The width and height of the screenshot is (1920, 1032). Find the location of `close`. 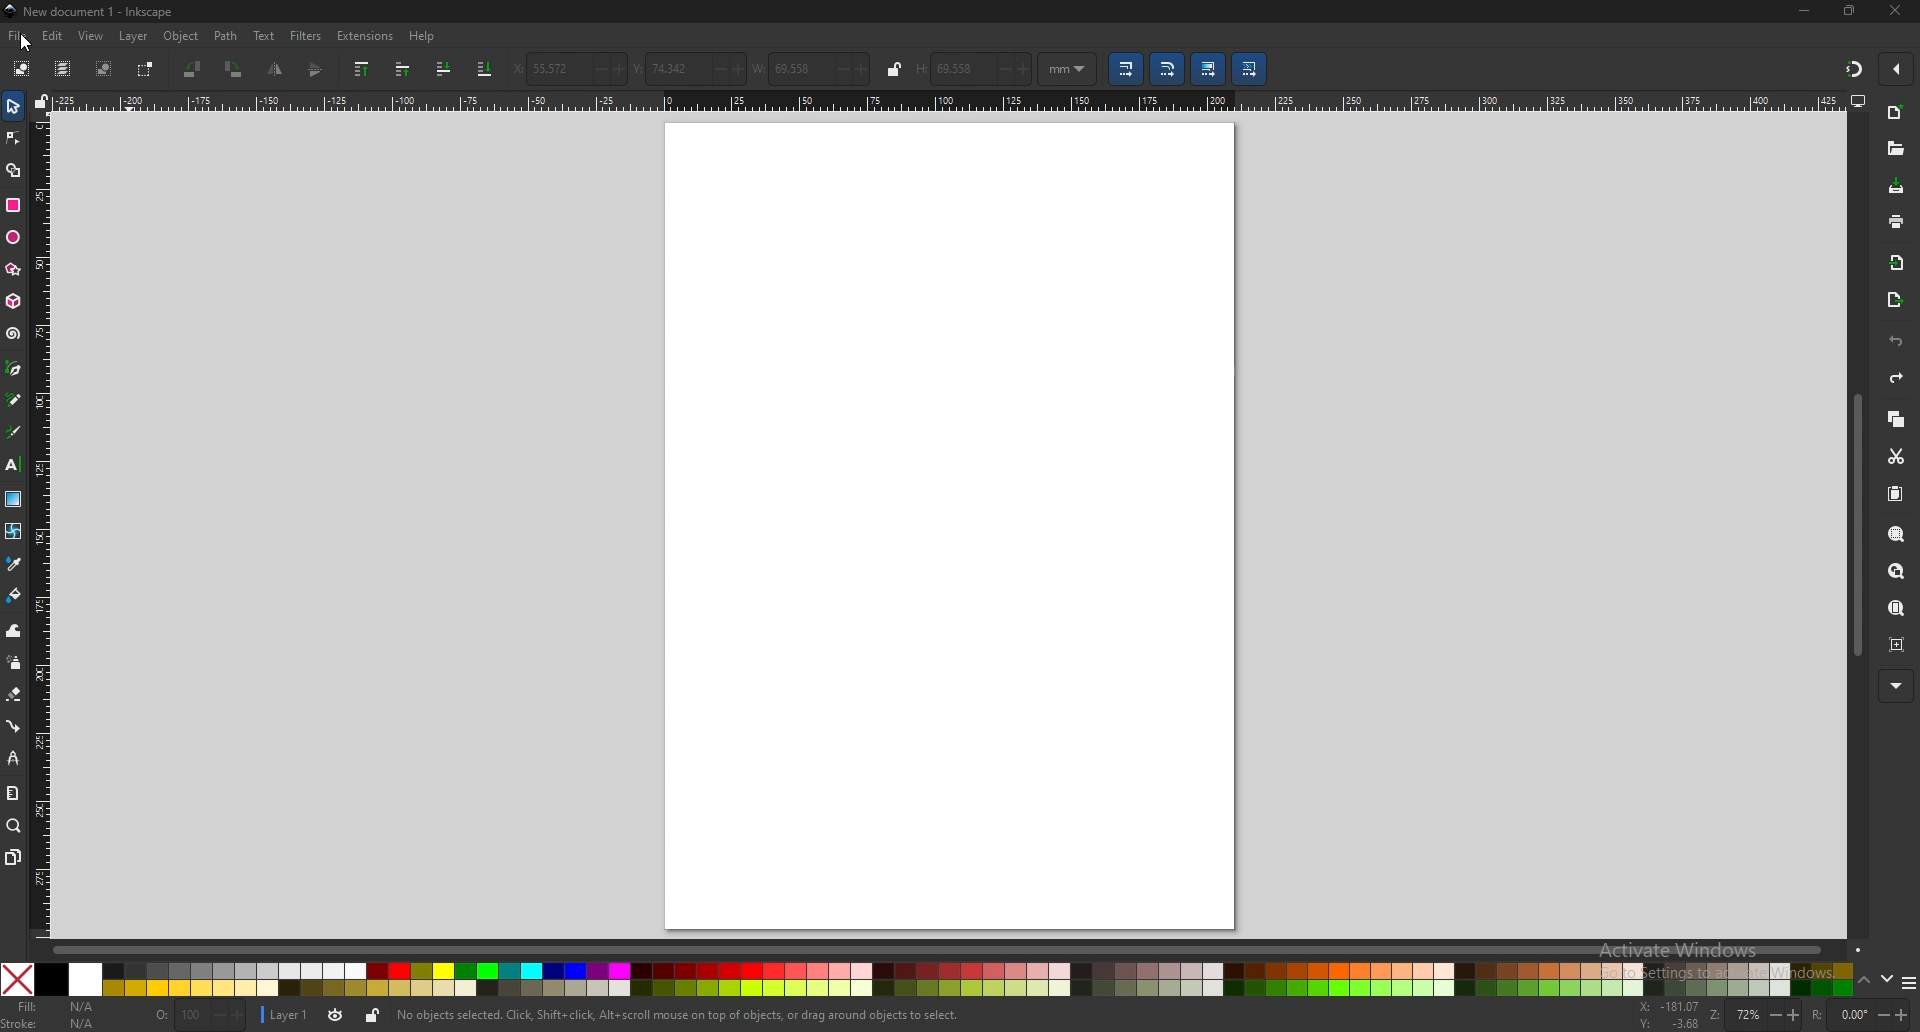

close is located at coordinates (1894, 12).